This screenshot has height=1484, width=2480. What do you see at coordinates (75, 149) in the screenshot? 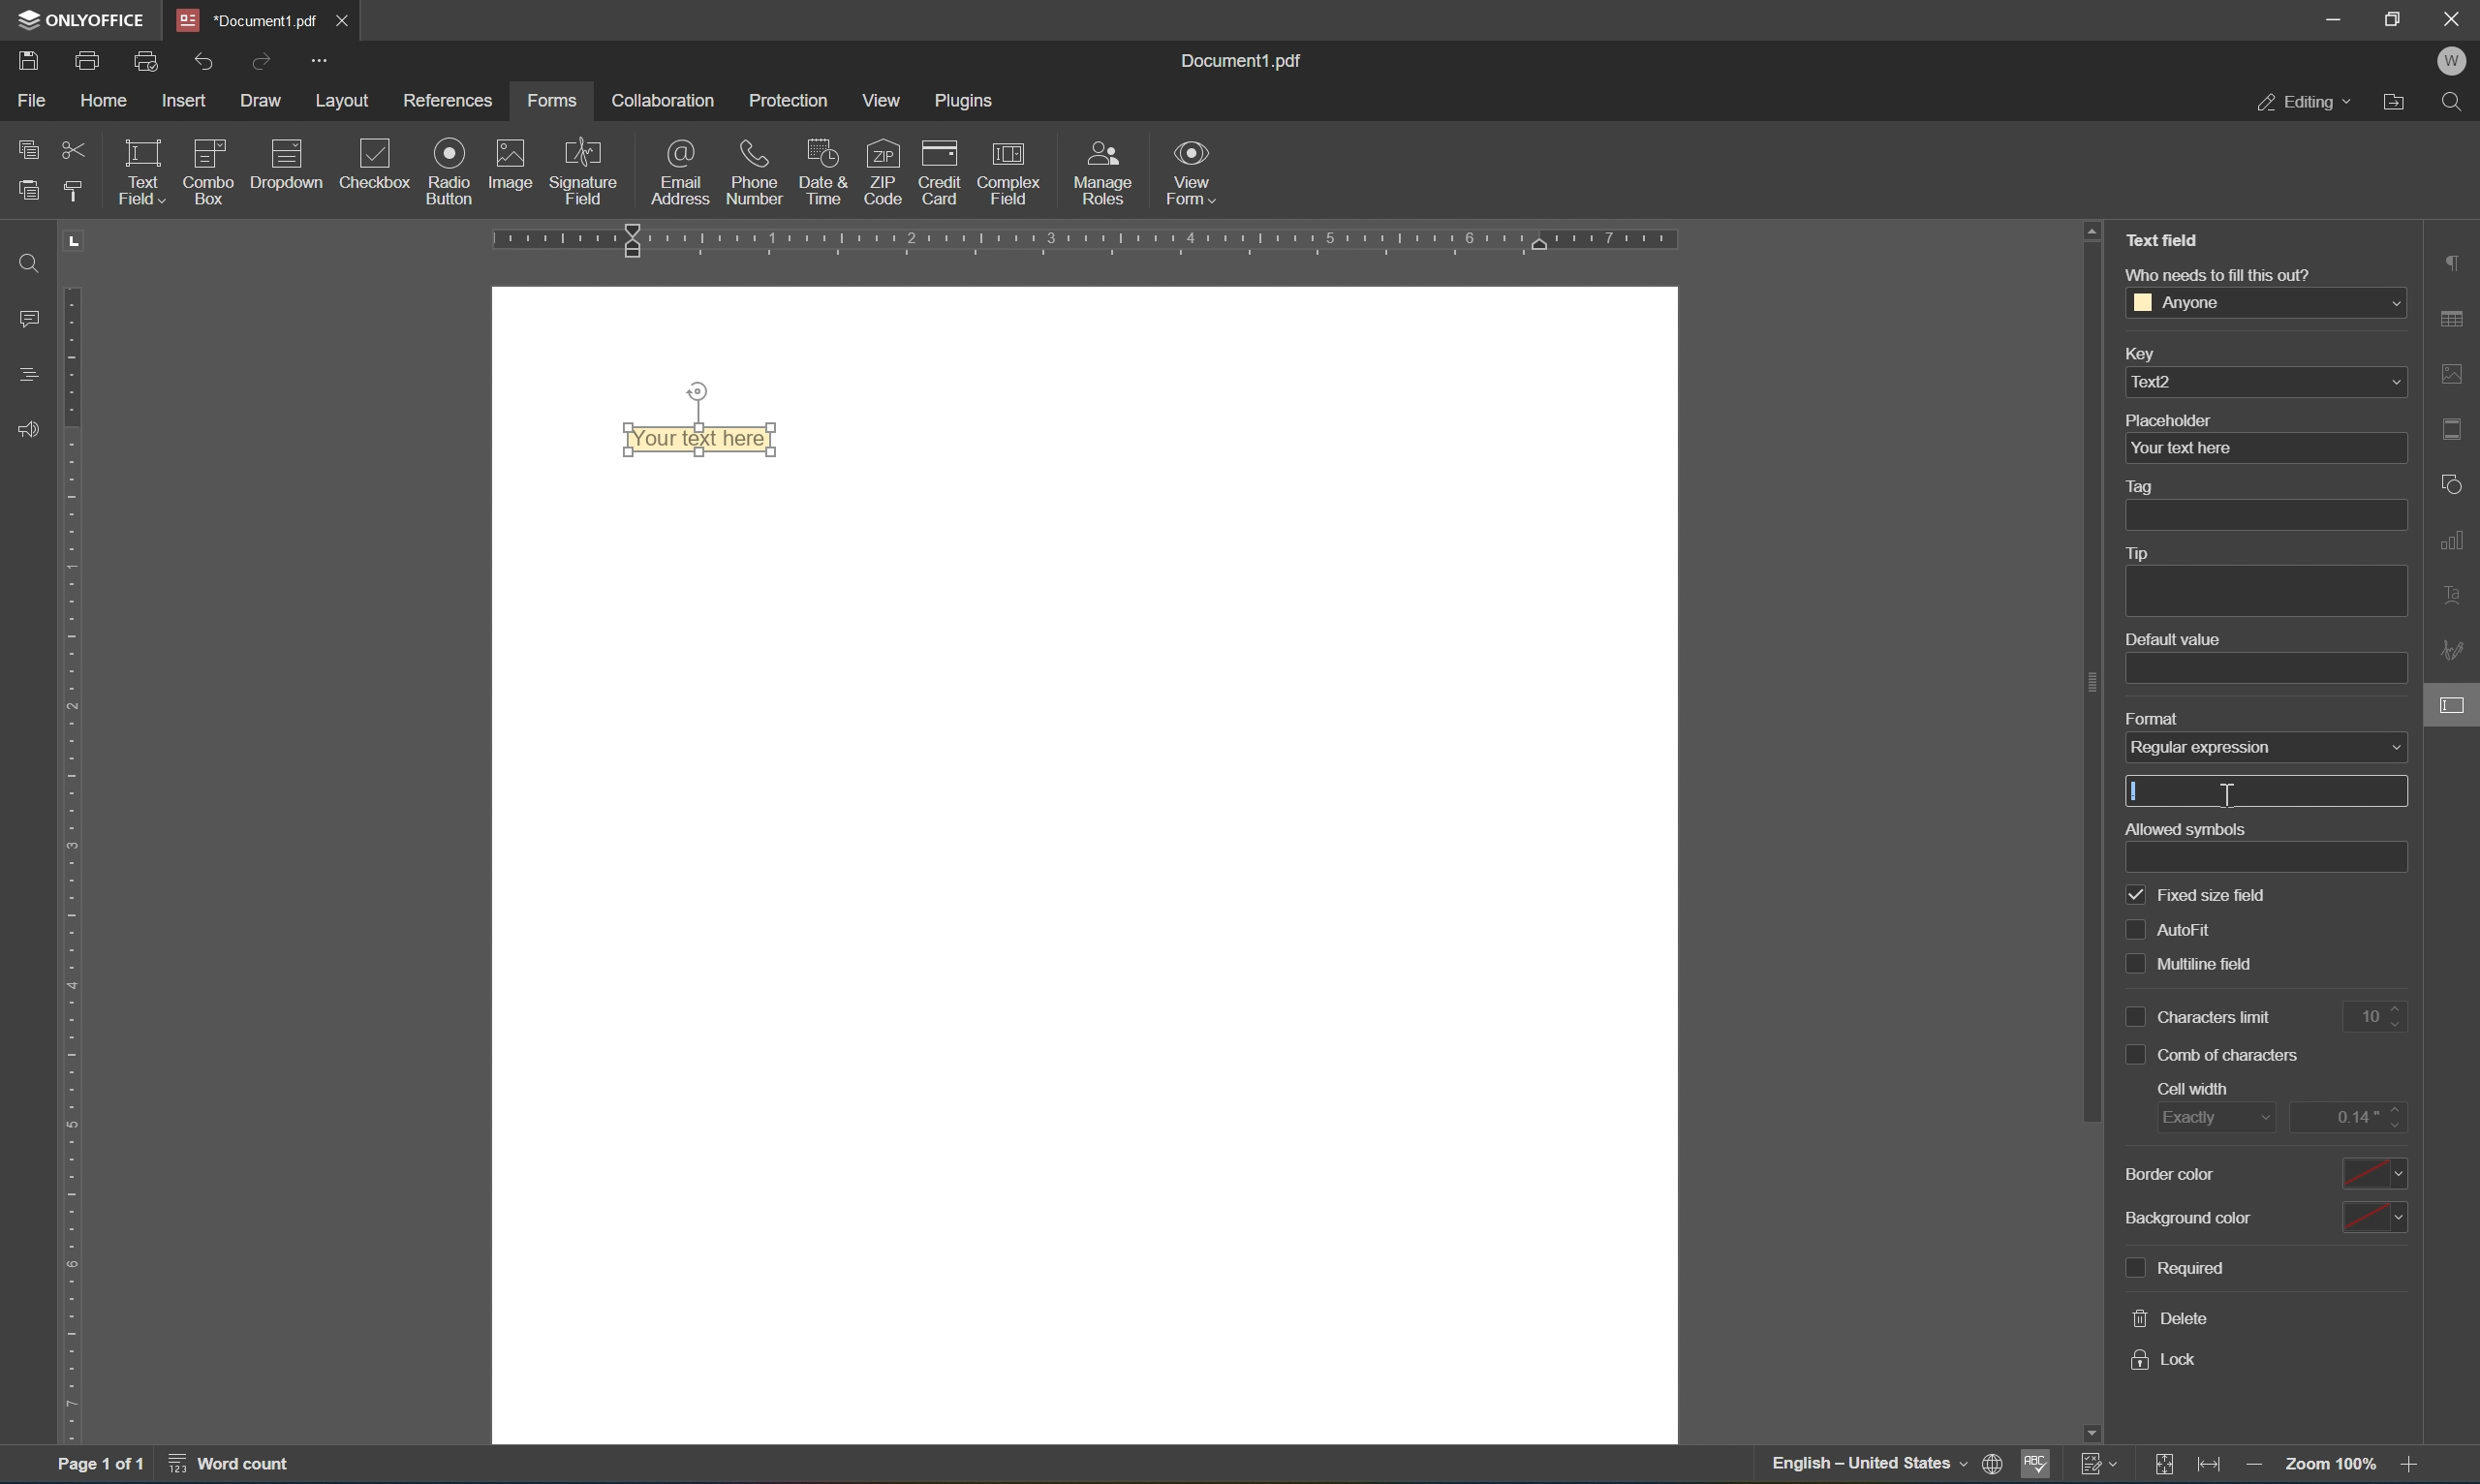
I see `cut` at bounding box center [75, 149].